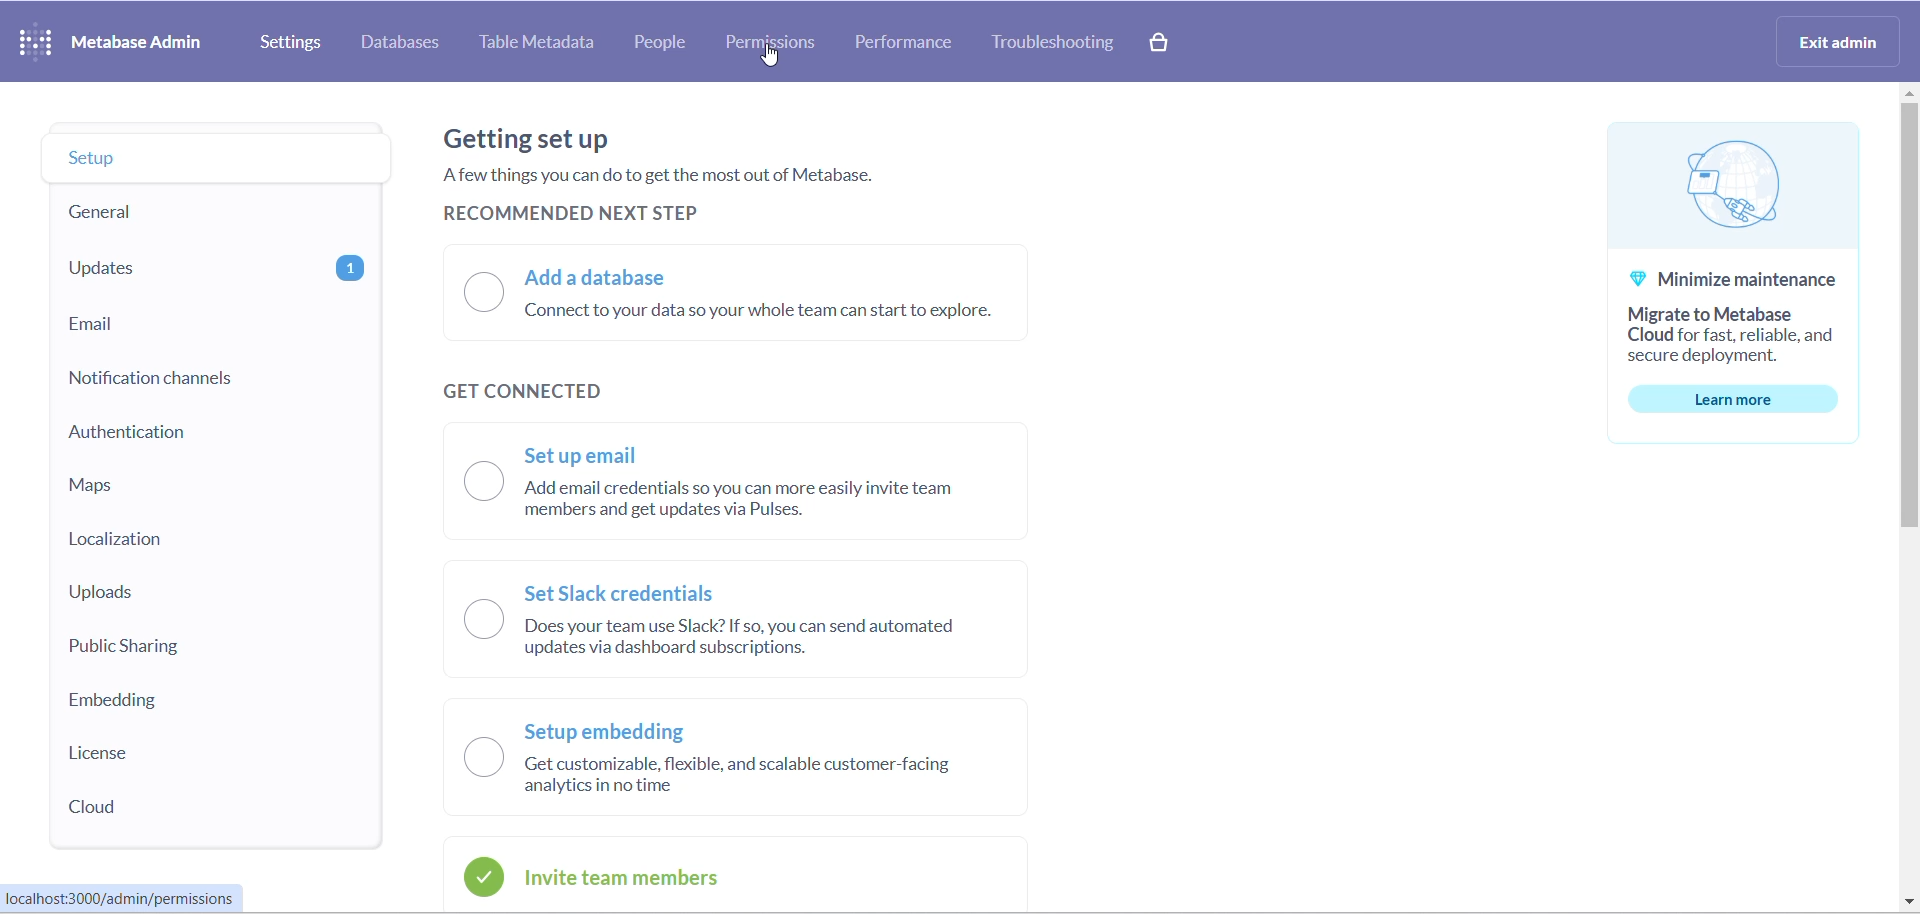 This screenshot has width=1920, height=914. I want to click on license, so click(179, 755).